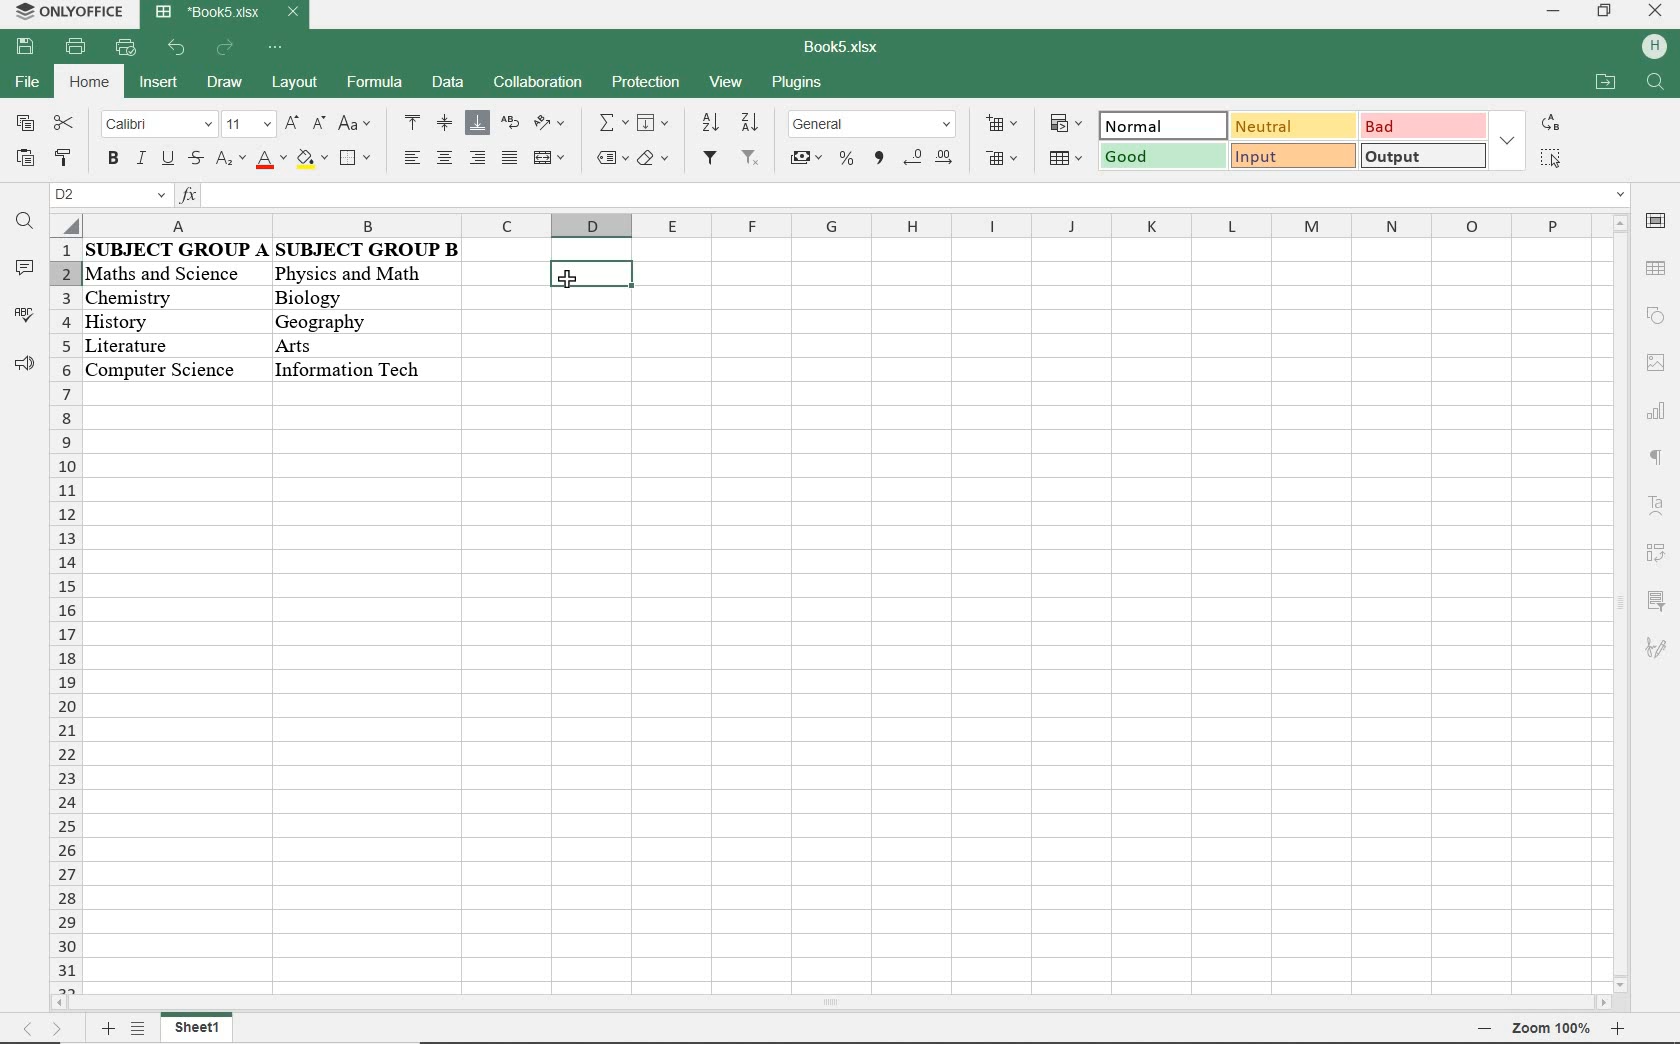 This screenshot has height=1044, width=1680. What do you see at coordinates (708, 123) in the screenshot?
I see `sort ascending` at bounding box center [708, 123].